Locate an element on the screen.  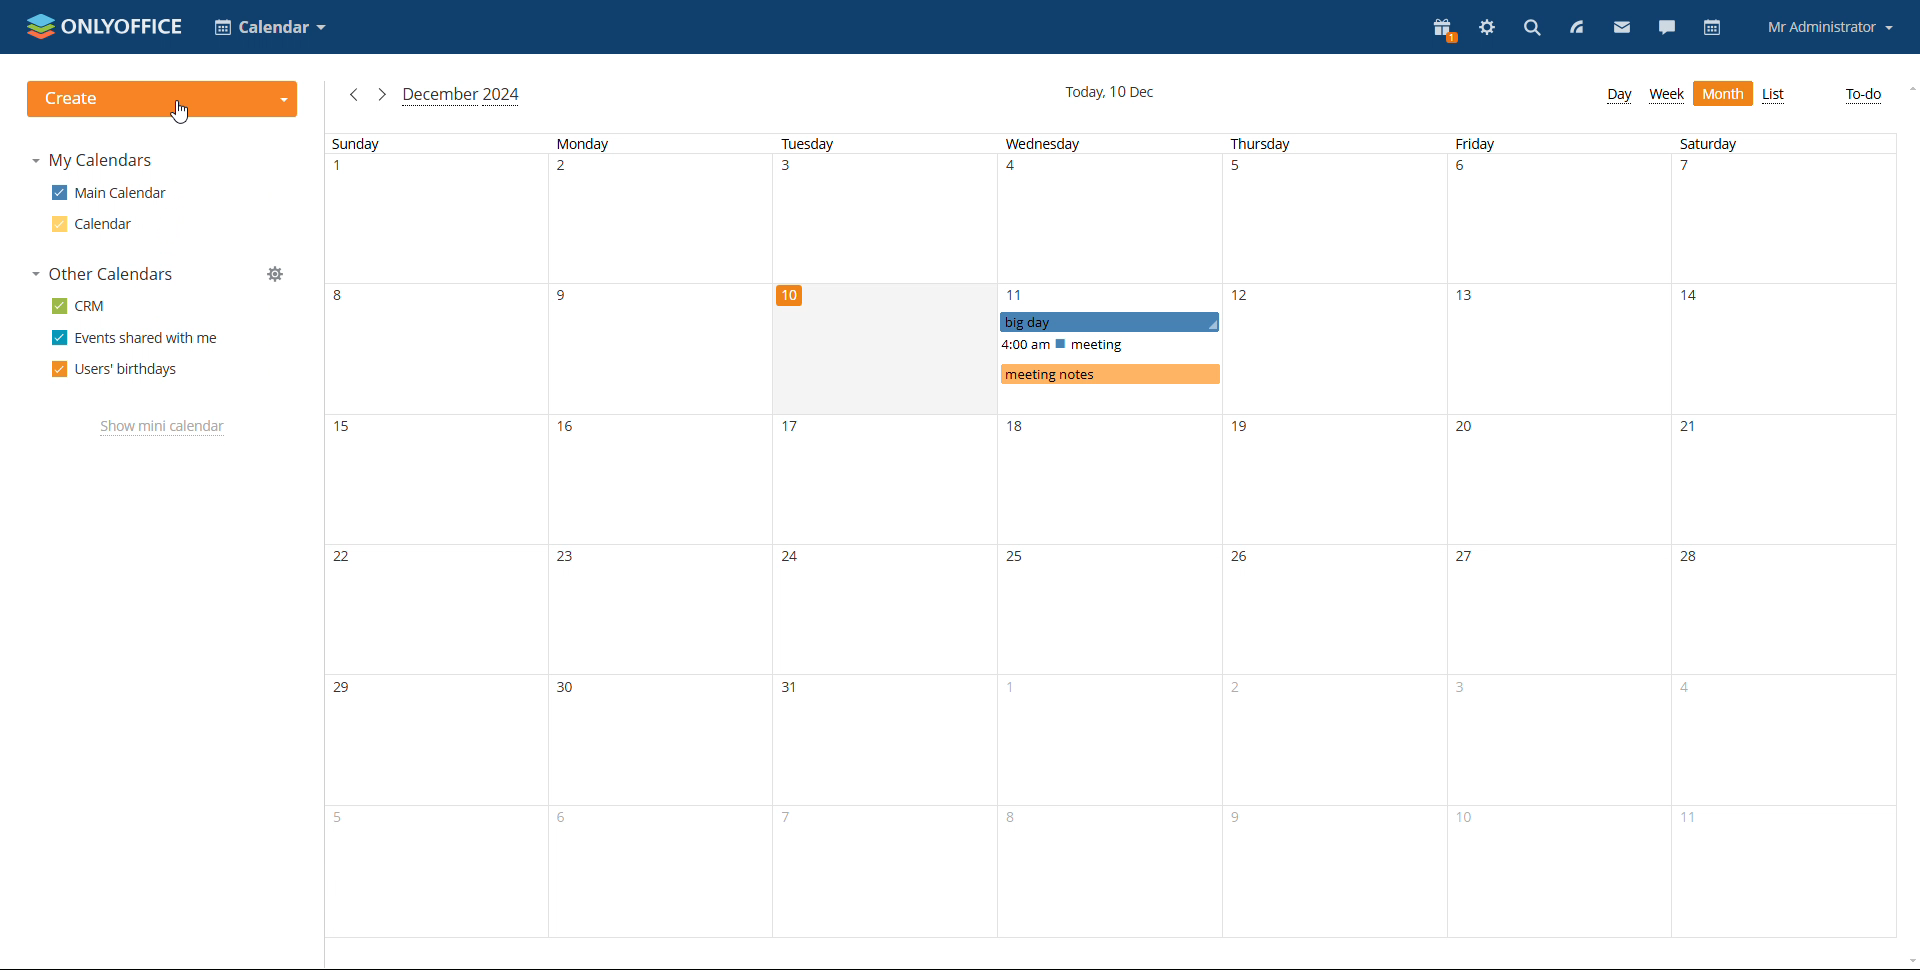
events shared with me is located at coordinates (133, 337).